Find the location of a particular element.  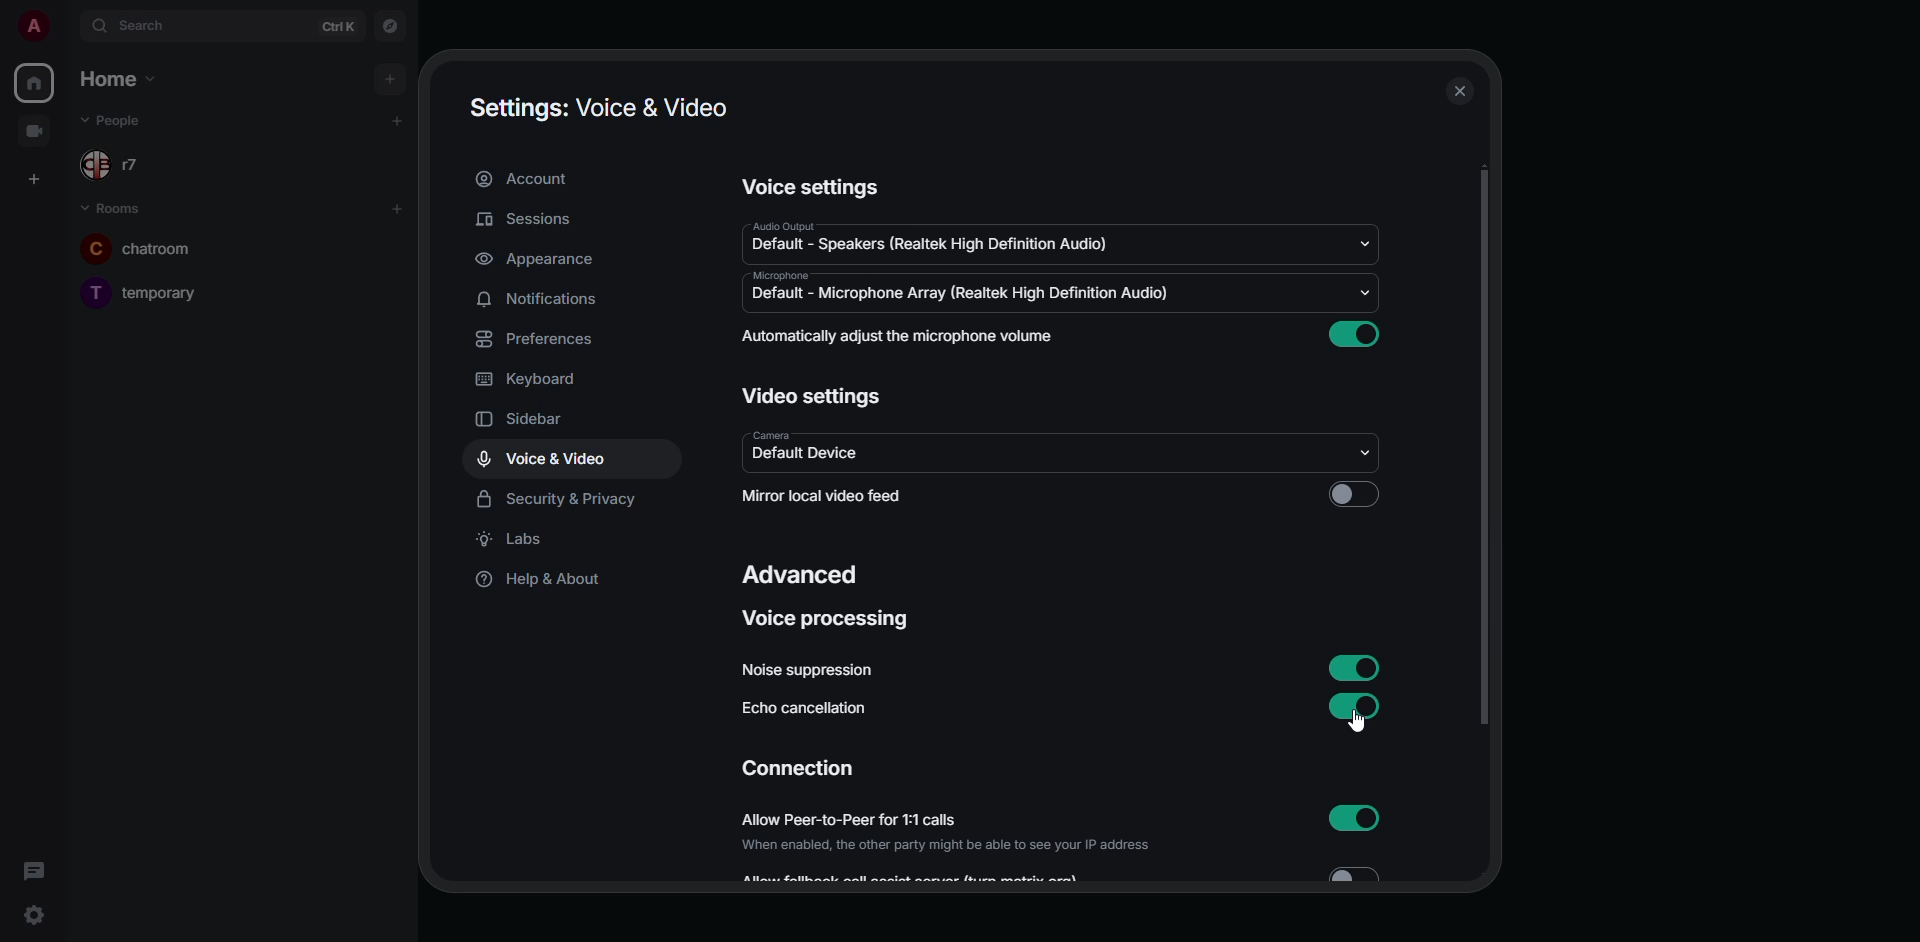

create space is located at coordinates (39, 178).